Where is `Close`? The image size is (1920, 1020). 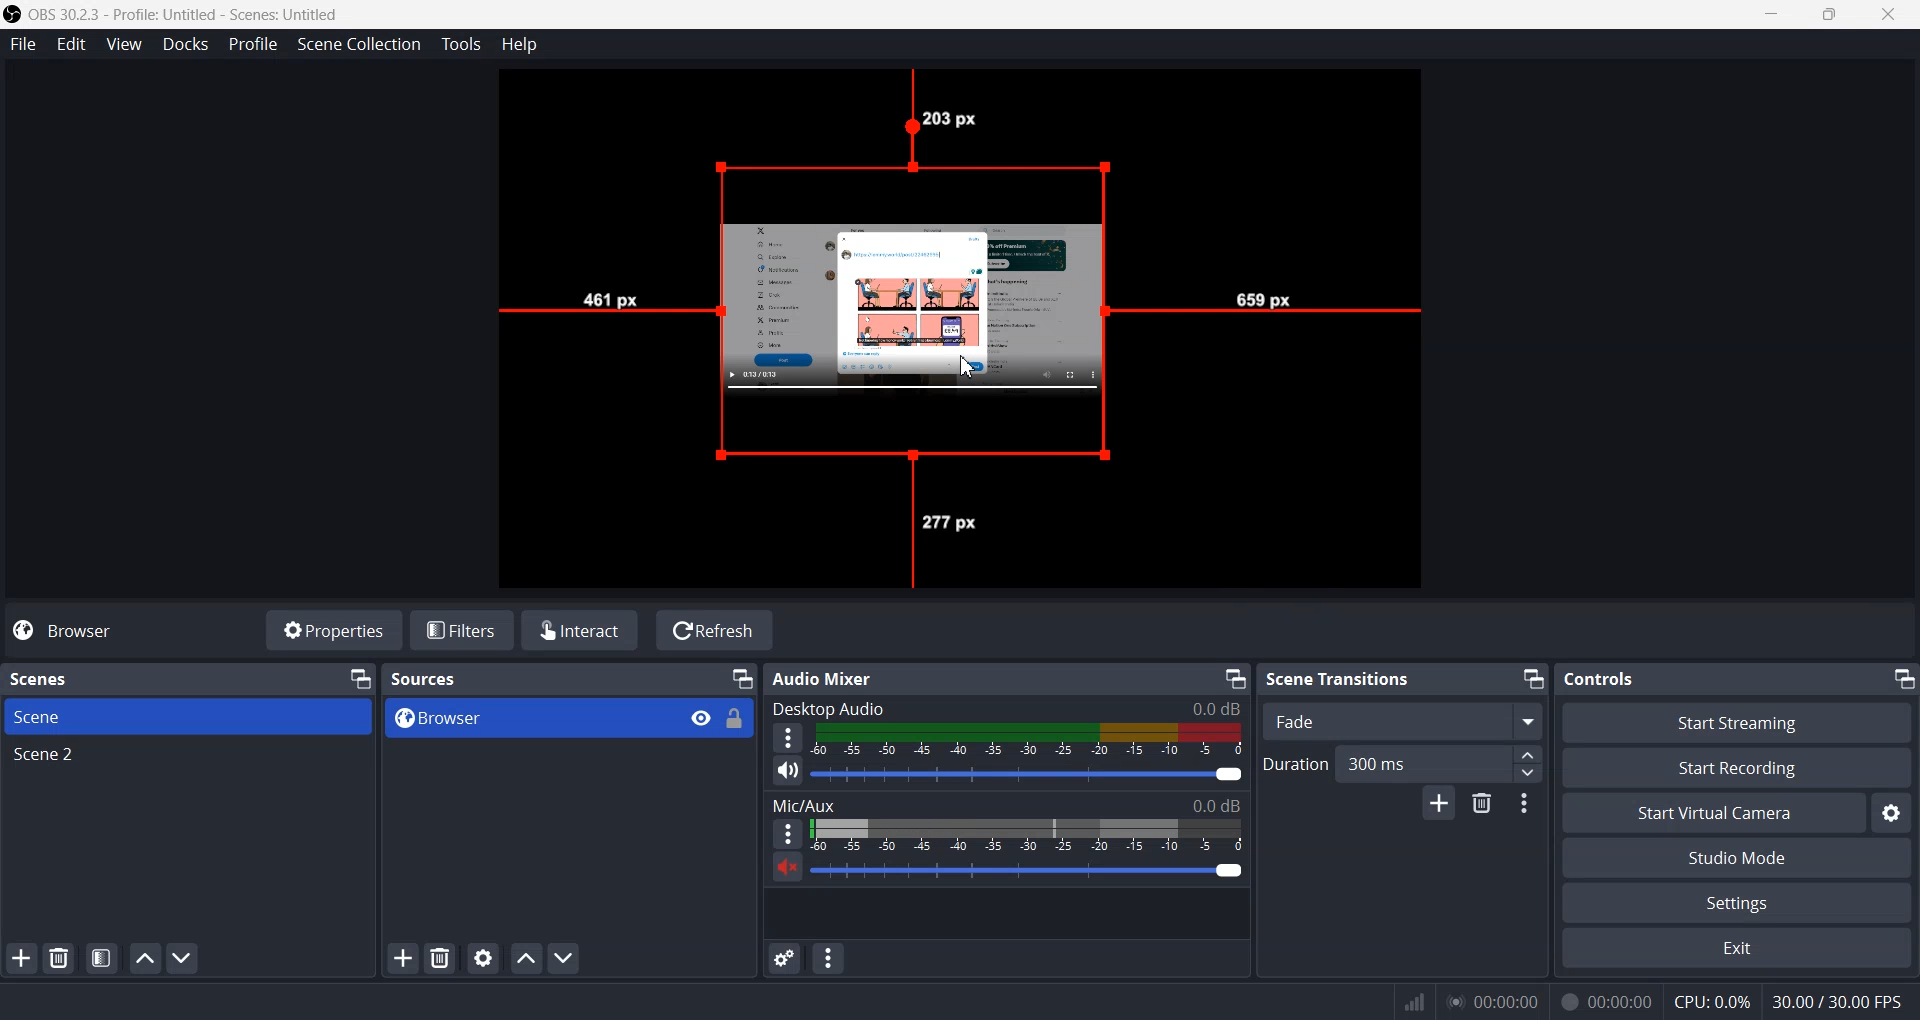 Close is located at coordinates (1895, 15).